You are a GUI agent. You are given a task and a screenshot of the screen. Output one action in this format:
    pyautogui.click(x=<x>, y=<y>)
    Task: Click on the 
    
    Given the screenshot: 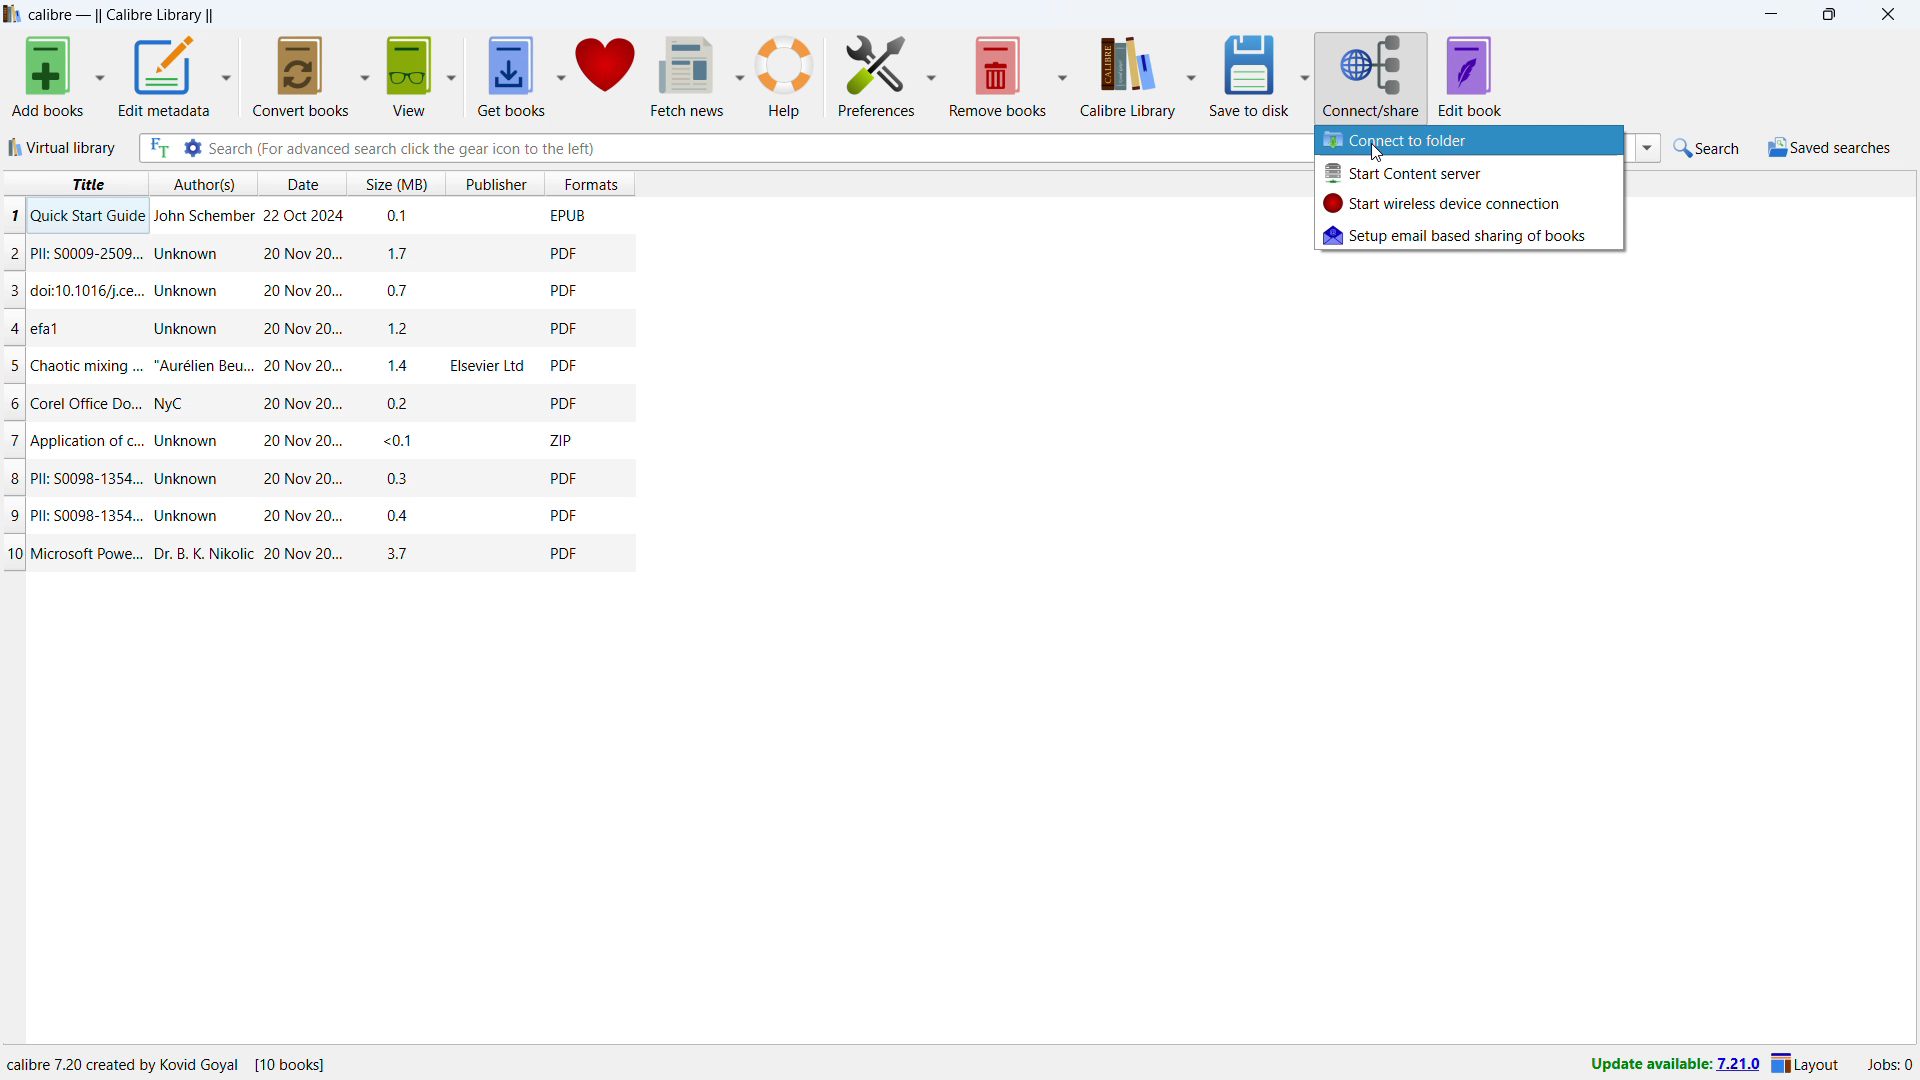 What is the action you would take?
    pyautogui.click(x=1249, y=78)
    